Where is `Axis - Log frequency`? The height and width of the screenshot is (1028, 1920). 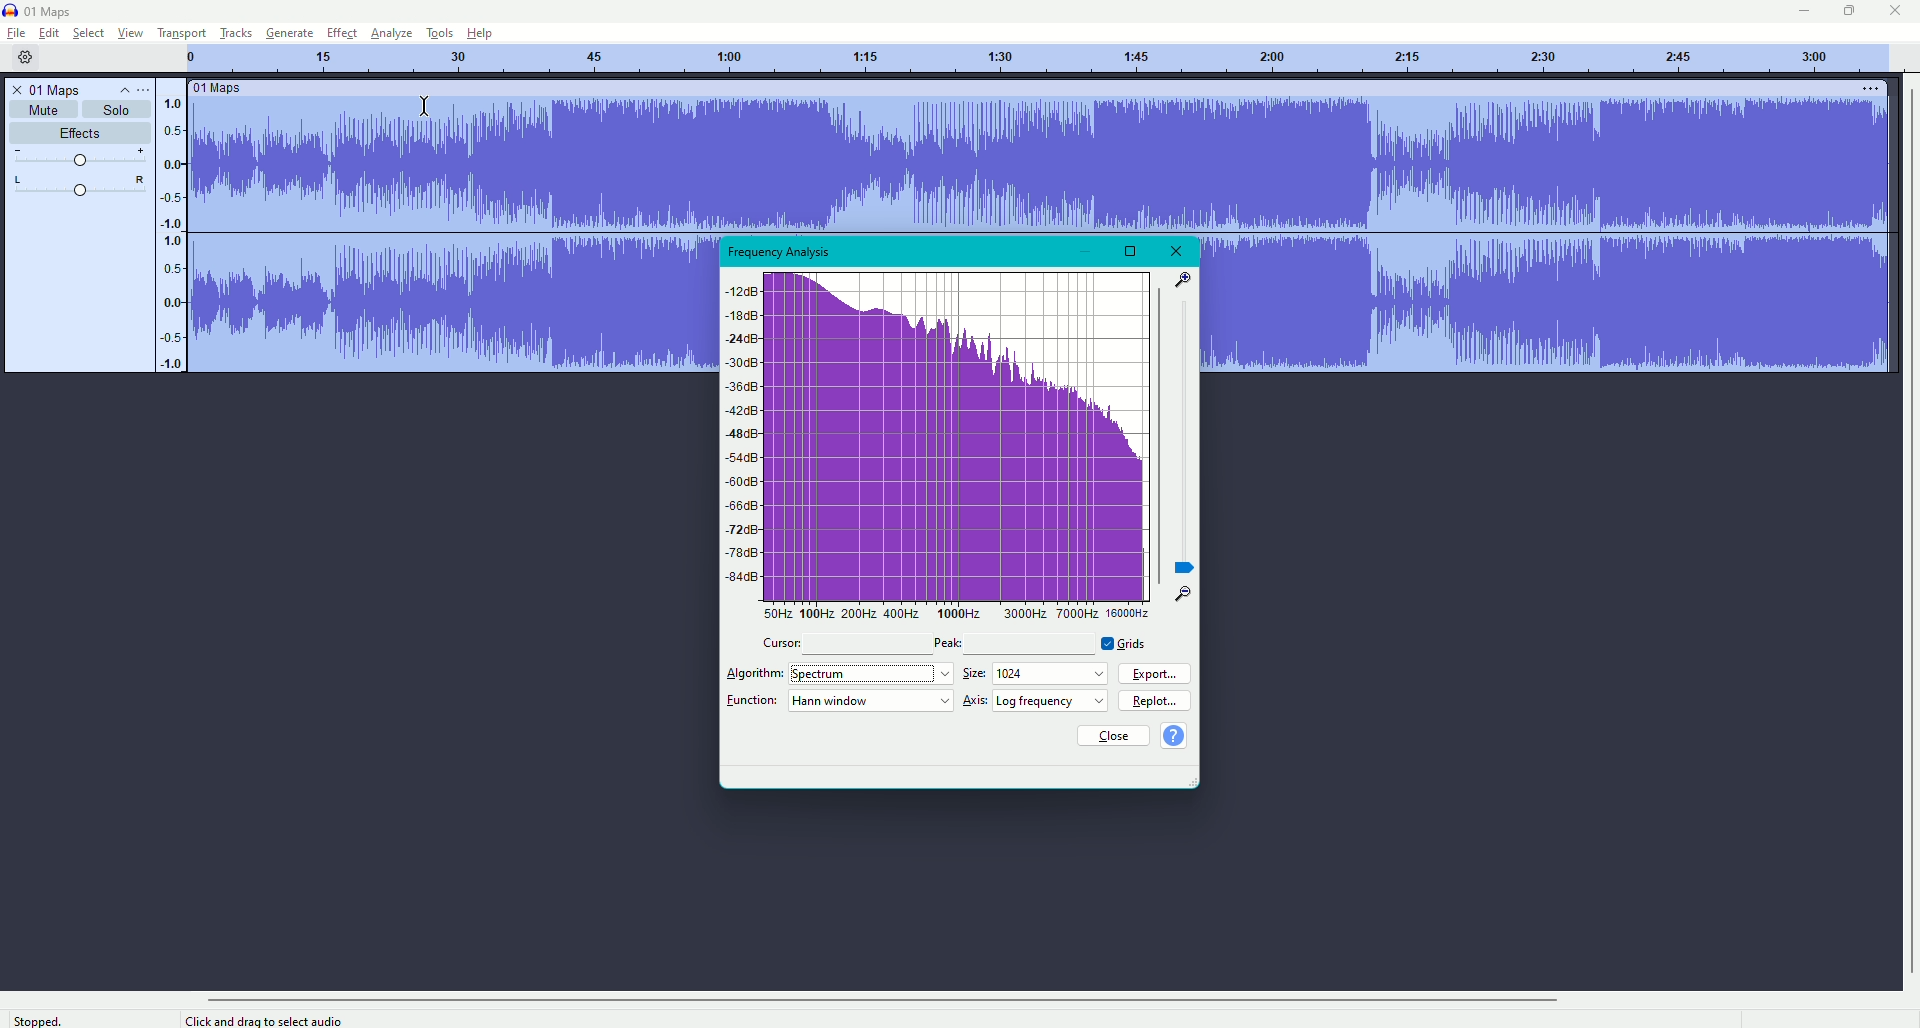
Axis - Log frequency is located at coordinates (1038, 701).